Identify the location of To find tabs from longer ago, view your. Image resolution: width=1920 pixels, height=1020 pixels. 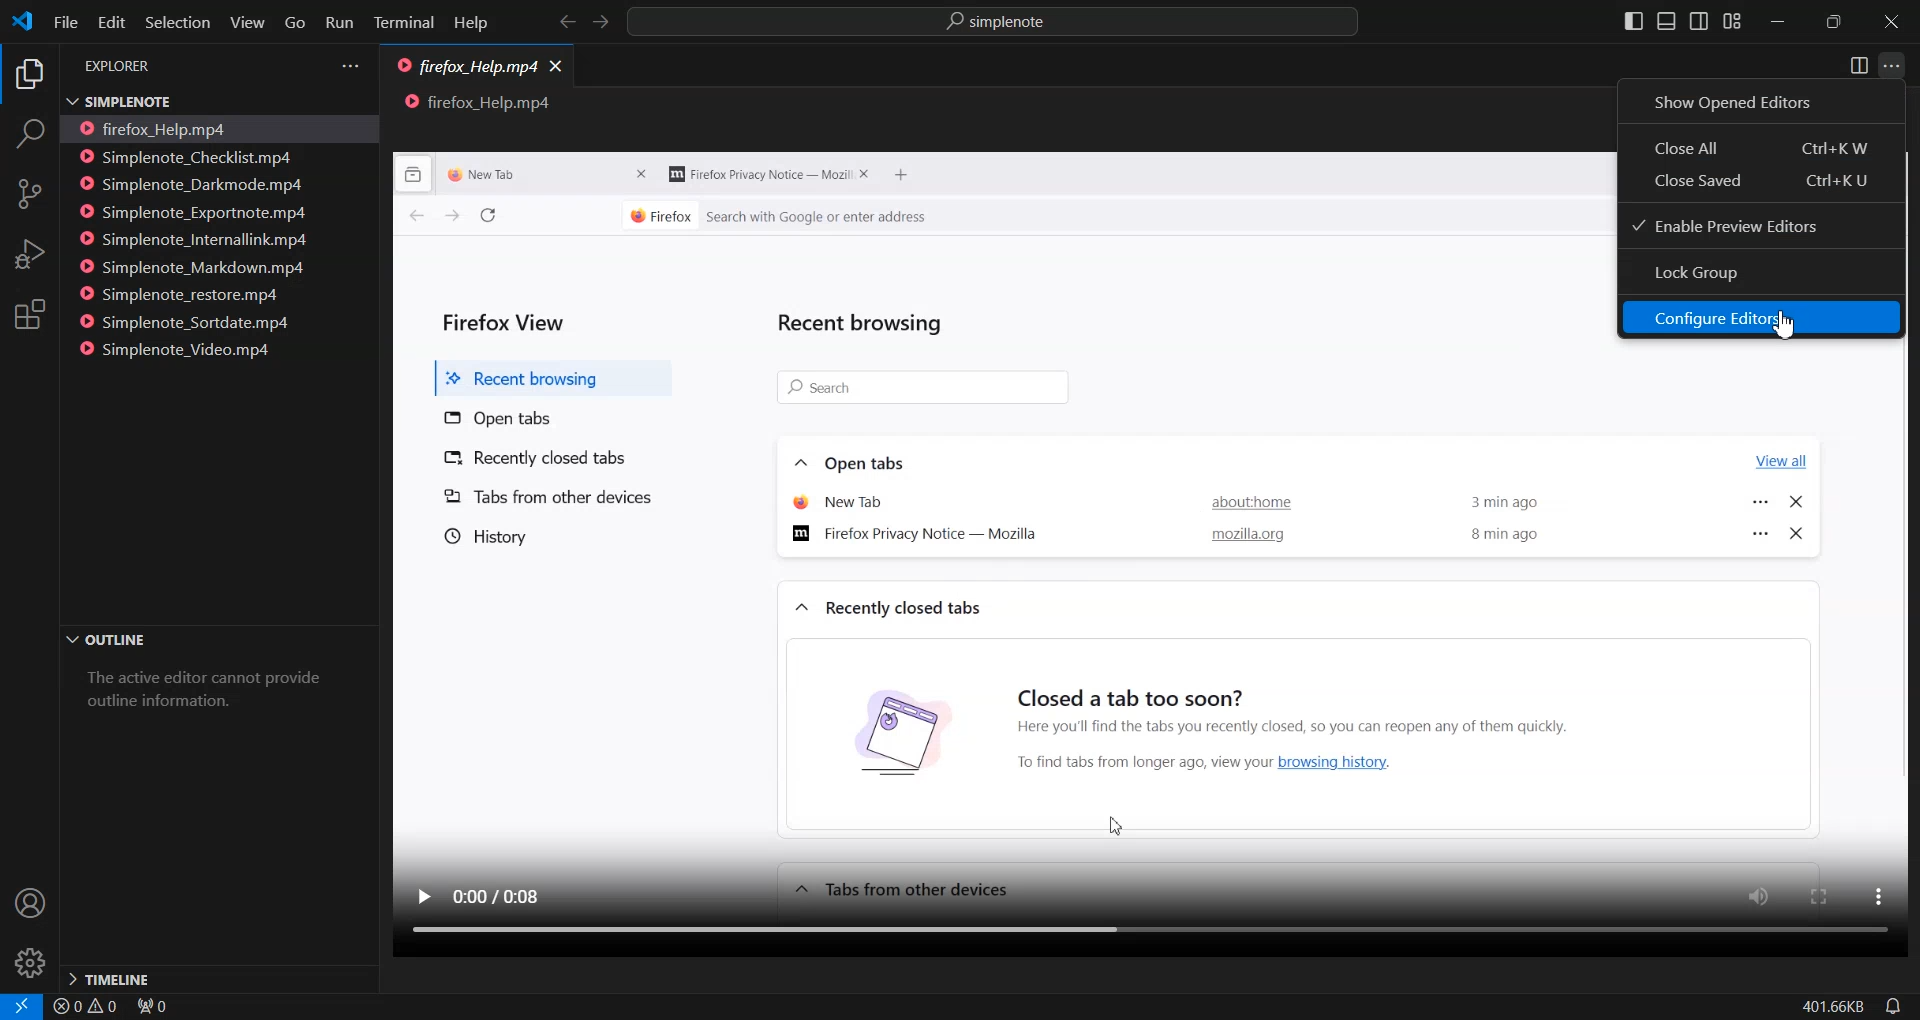
(1134, 762).